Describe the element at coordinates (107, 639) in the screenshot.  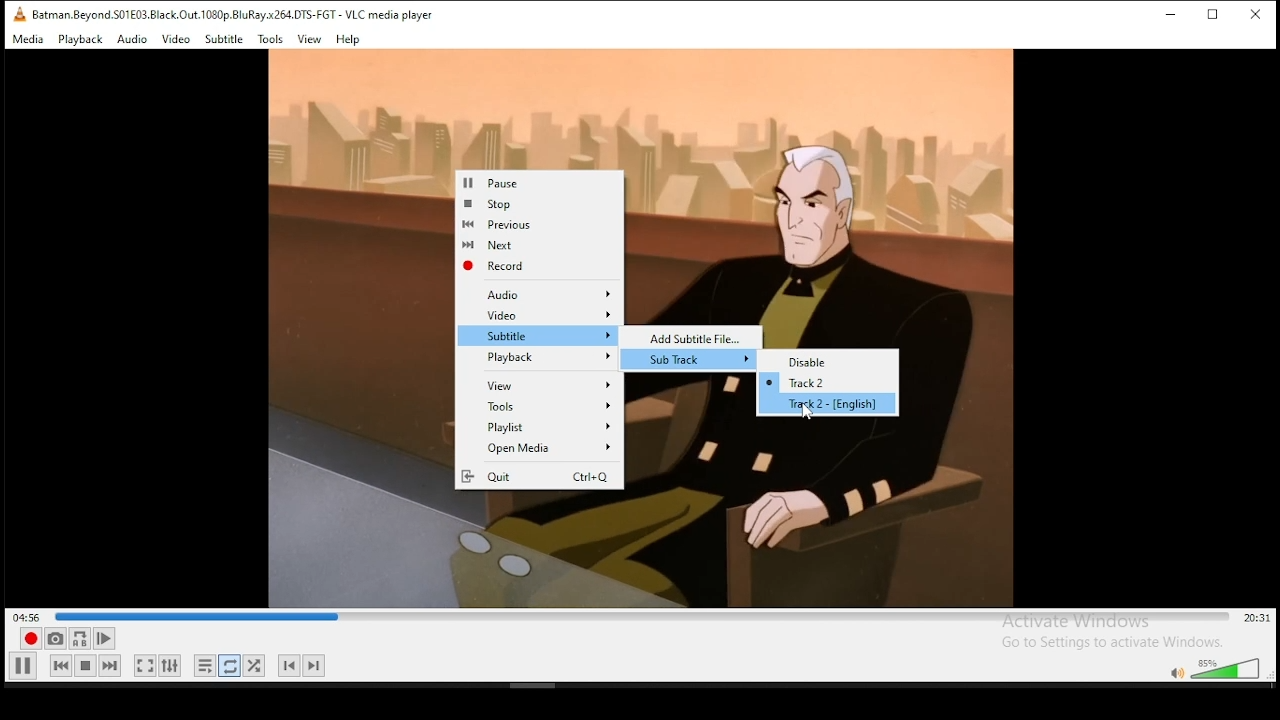
I see `Play ` at that location.